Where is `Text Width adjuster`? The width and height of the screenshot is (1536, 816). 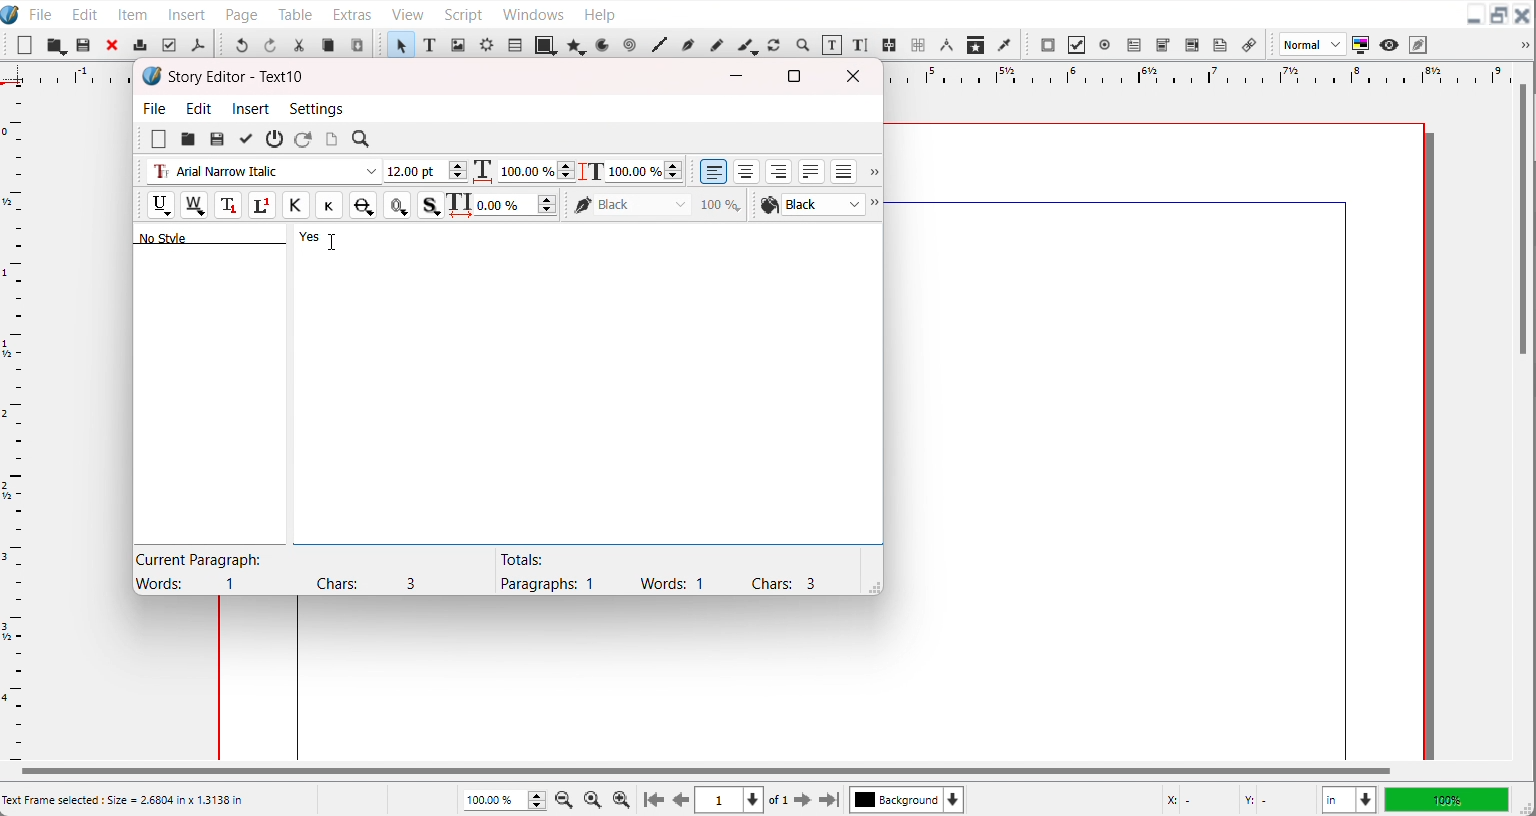 Text Width adjuster is located at coordinates (517, 205).